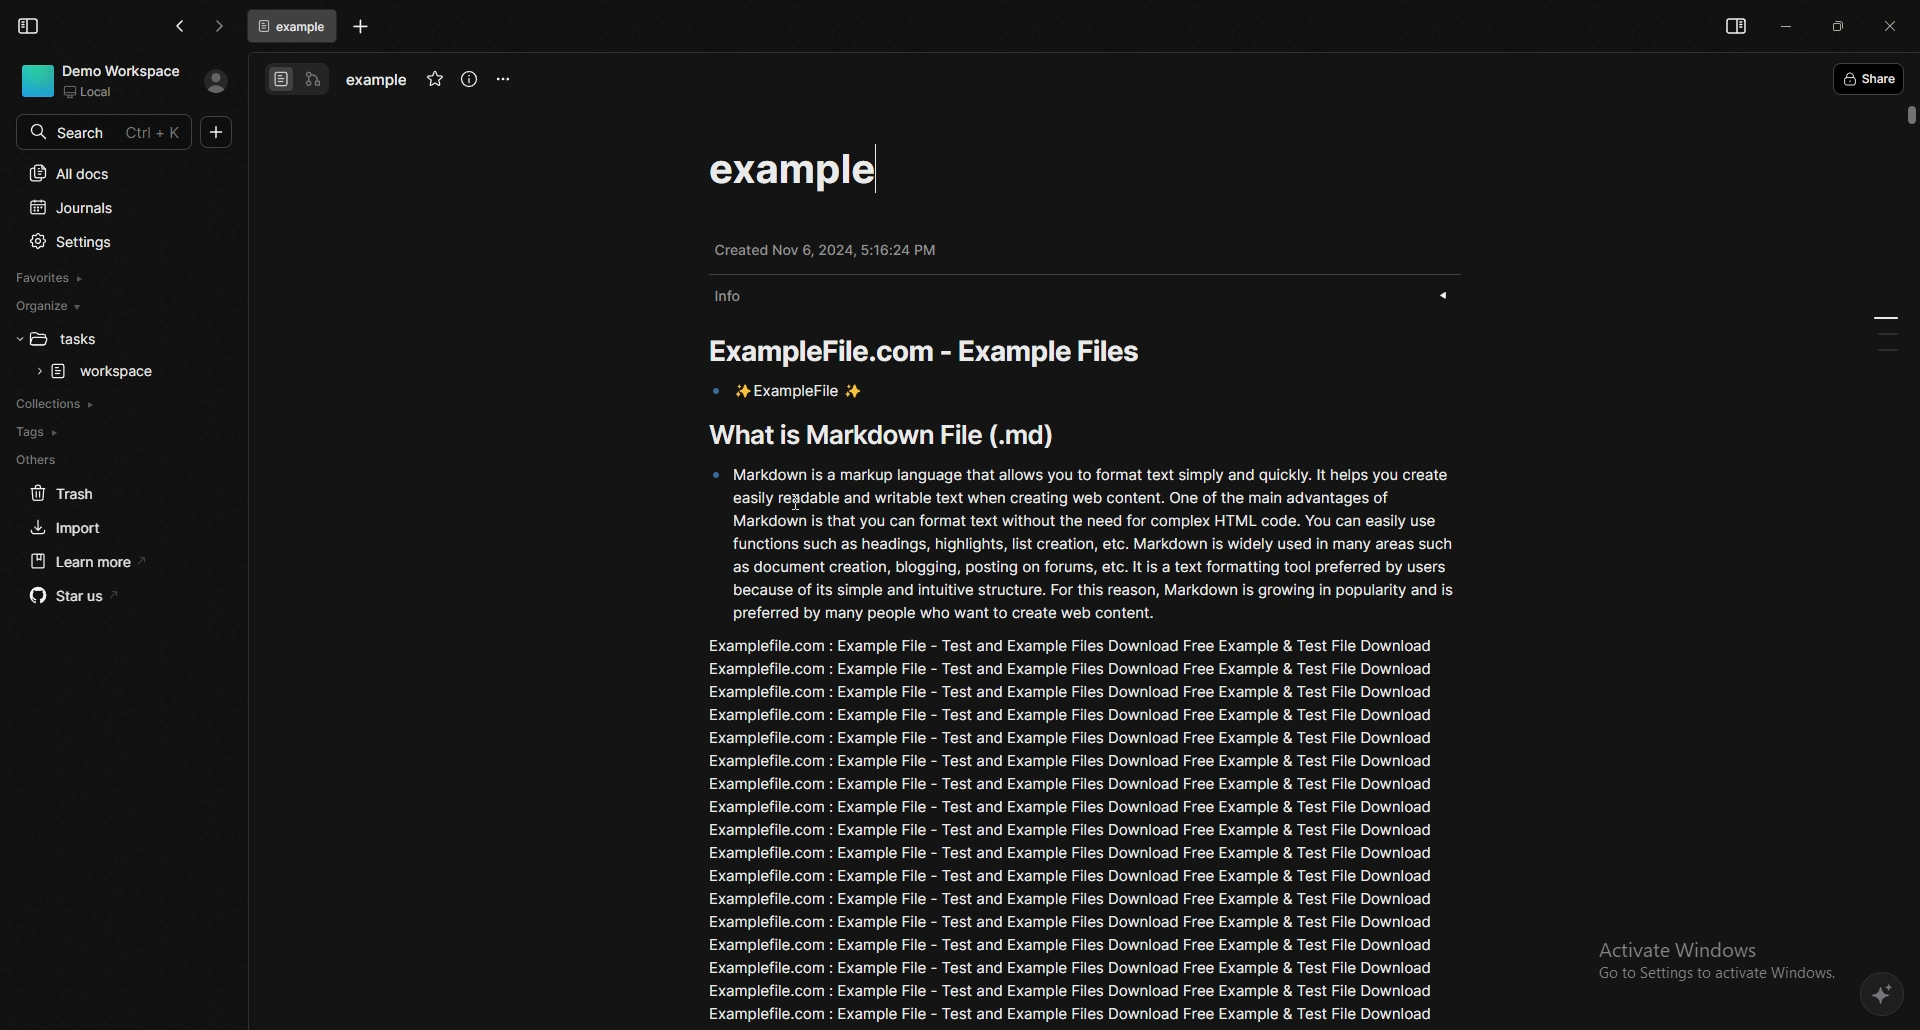 This screenshot has height=1030, width=1920. What do you see at coordinates (115, 405) in the screenshot?
I see `collections` at bounding box center [115, 405].